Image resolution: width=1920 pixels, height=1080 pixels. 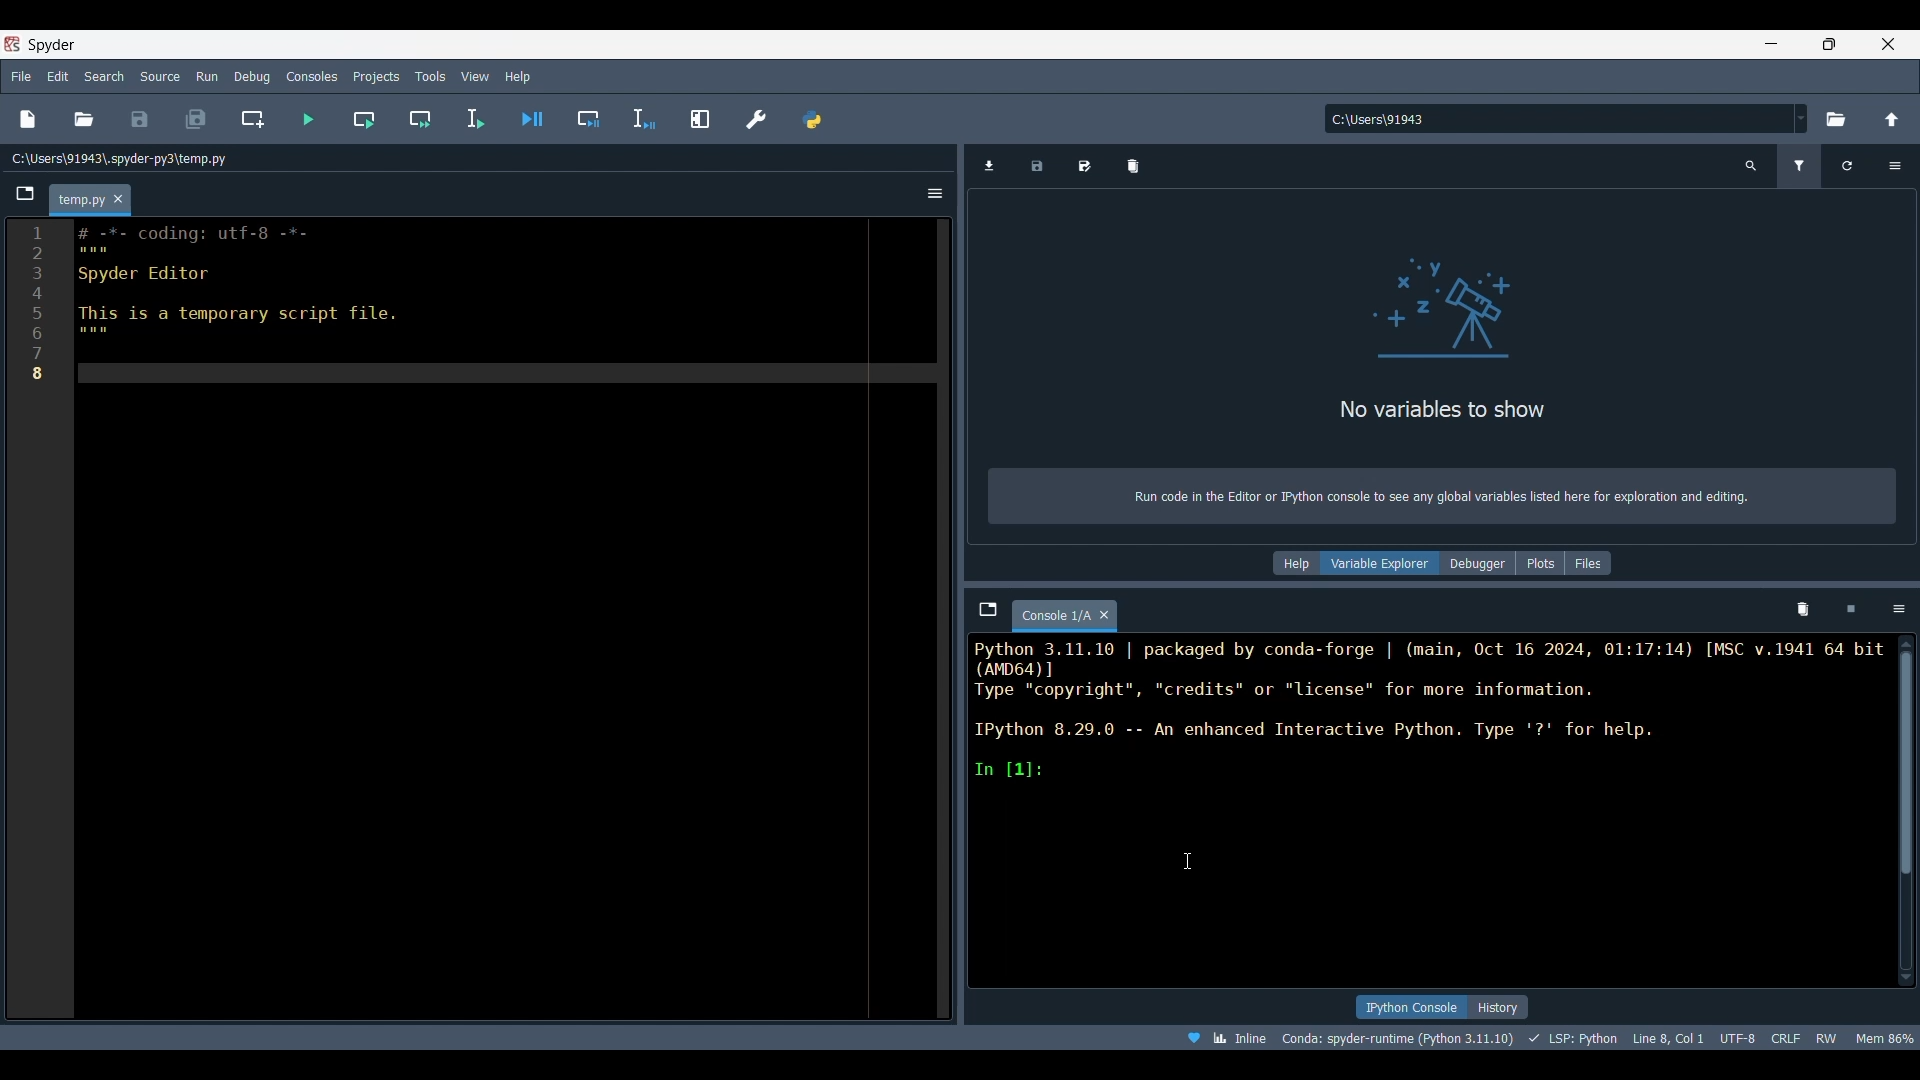 I want to click on Projects menu, so click(x=375, y=75).